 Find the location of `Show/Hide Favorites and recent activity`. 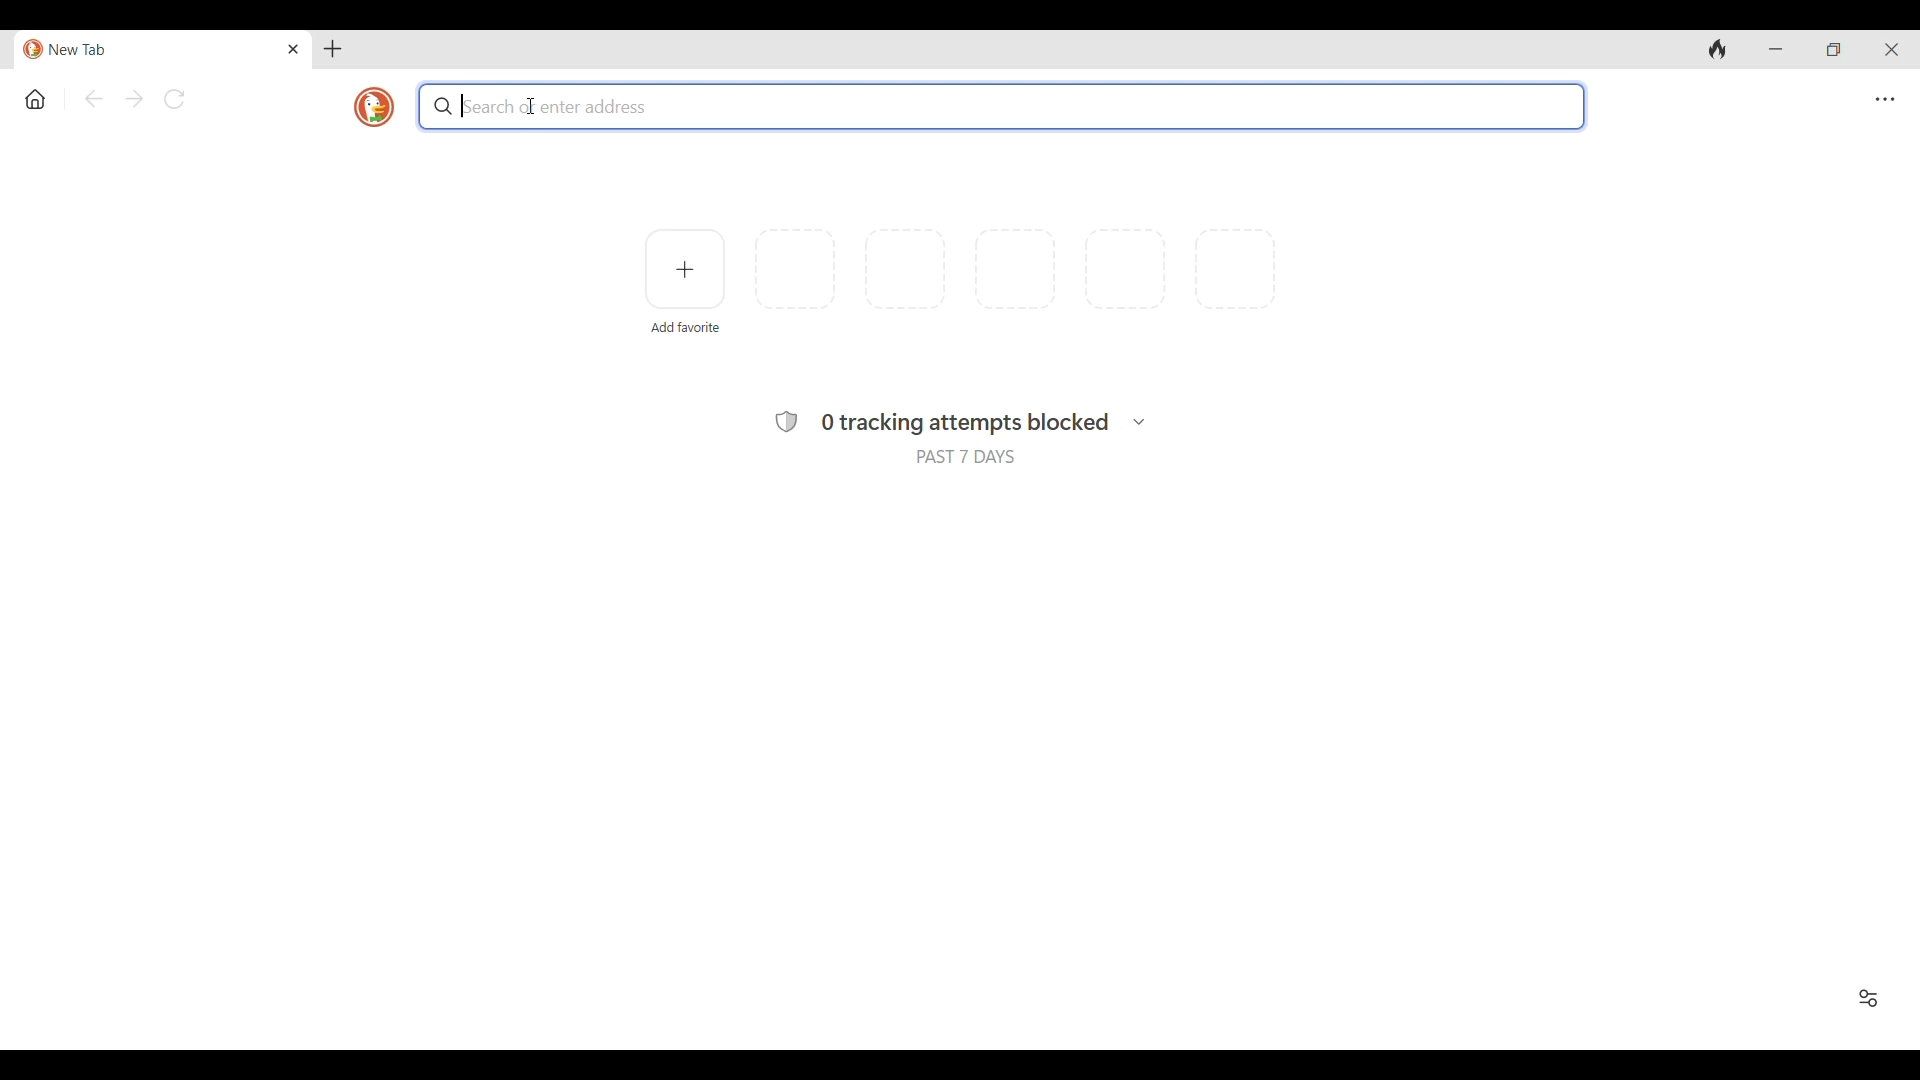

Show/Hide Favorites and recent activity is located at coordinates (1868, 998).